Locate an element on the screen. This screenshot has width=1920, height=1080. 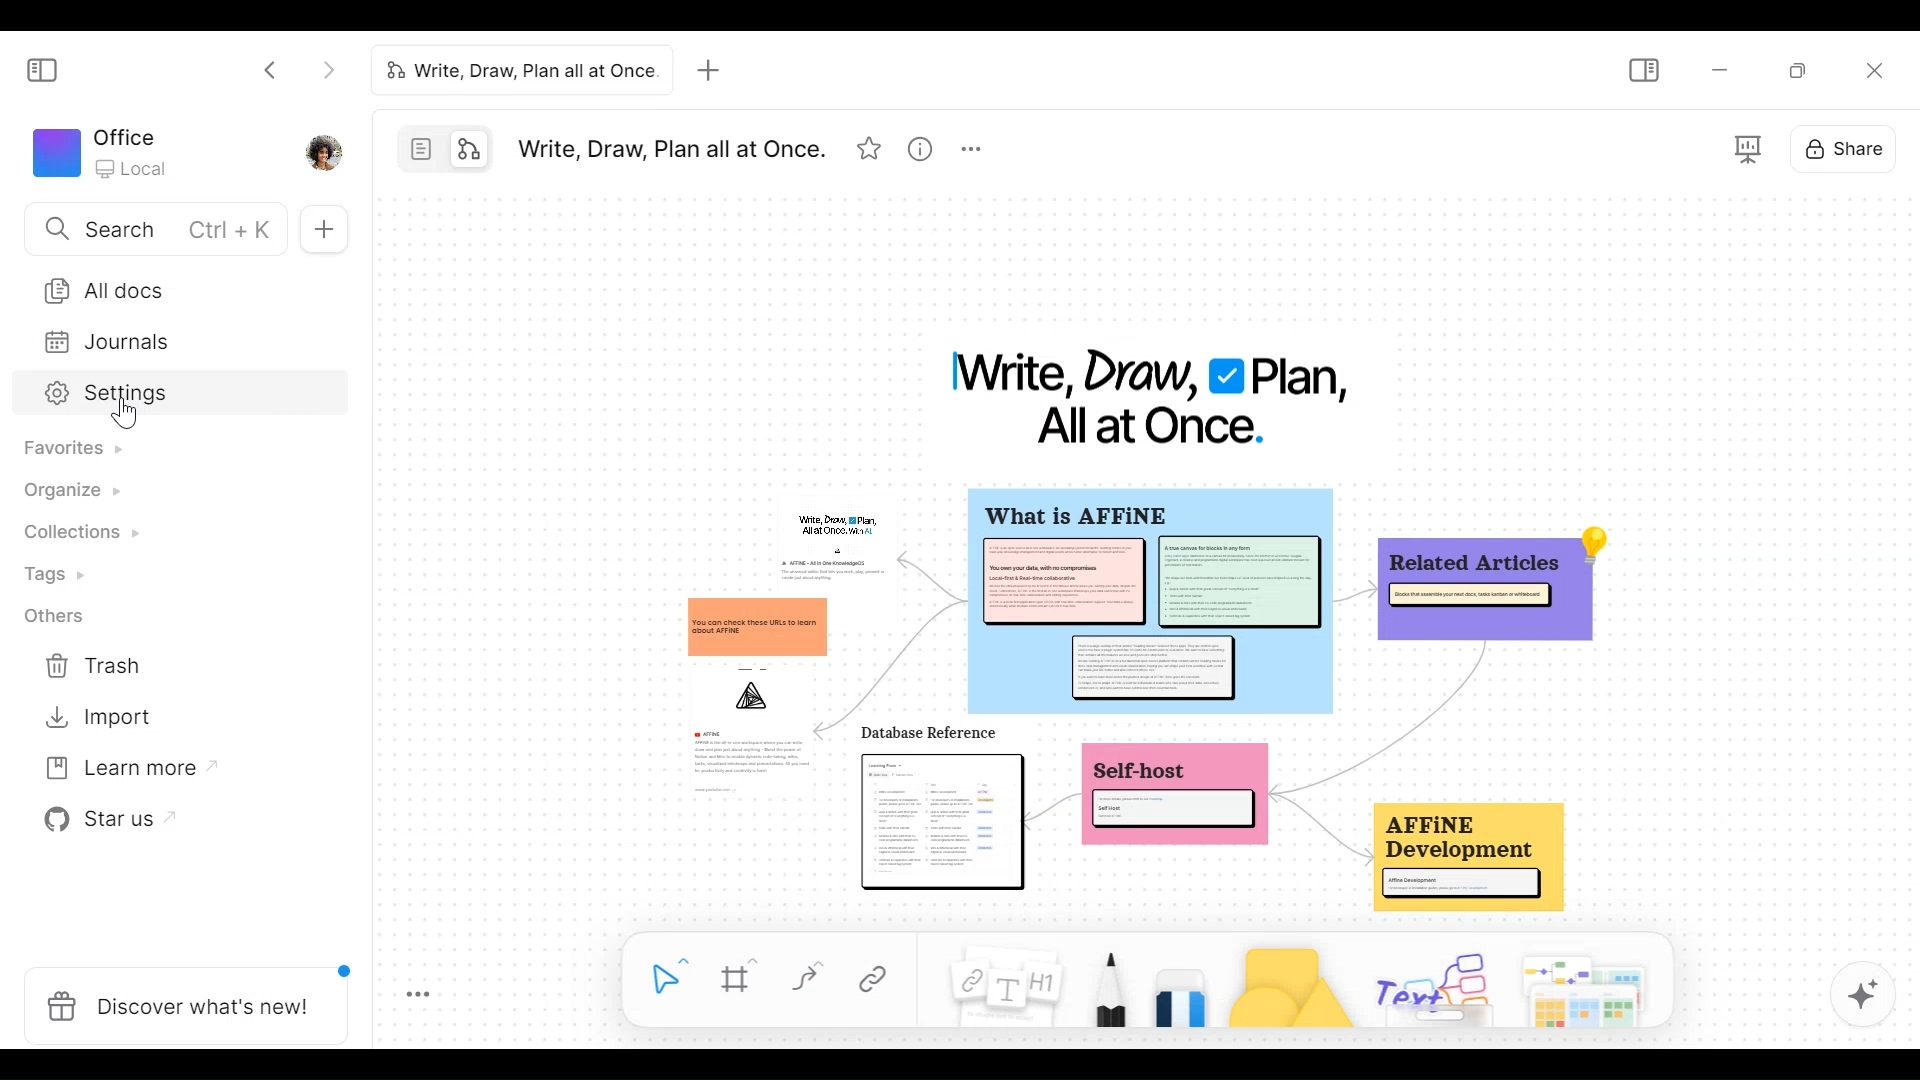
New Tab is located at coordinates (709, 70).